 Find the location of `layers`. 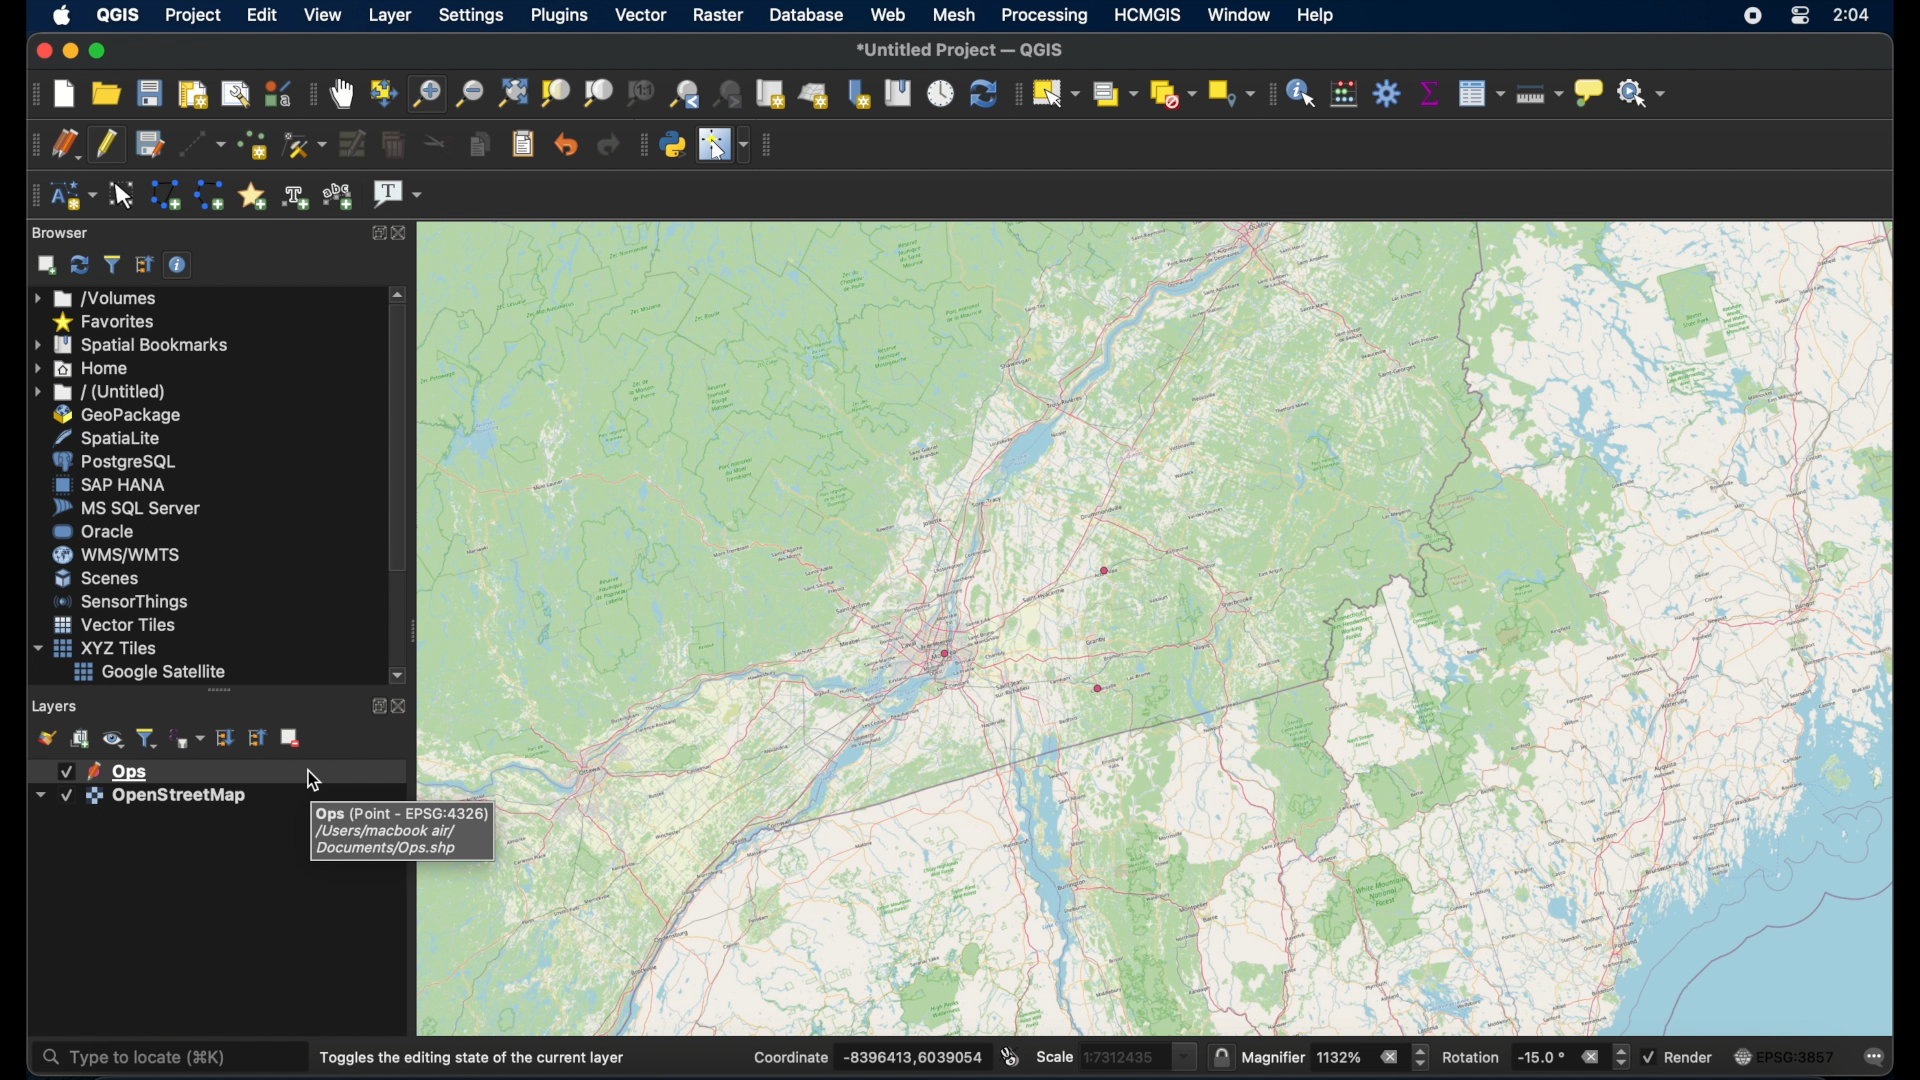

layers is located at coordinates (53, 706).